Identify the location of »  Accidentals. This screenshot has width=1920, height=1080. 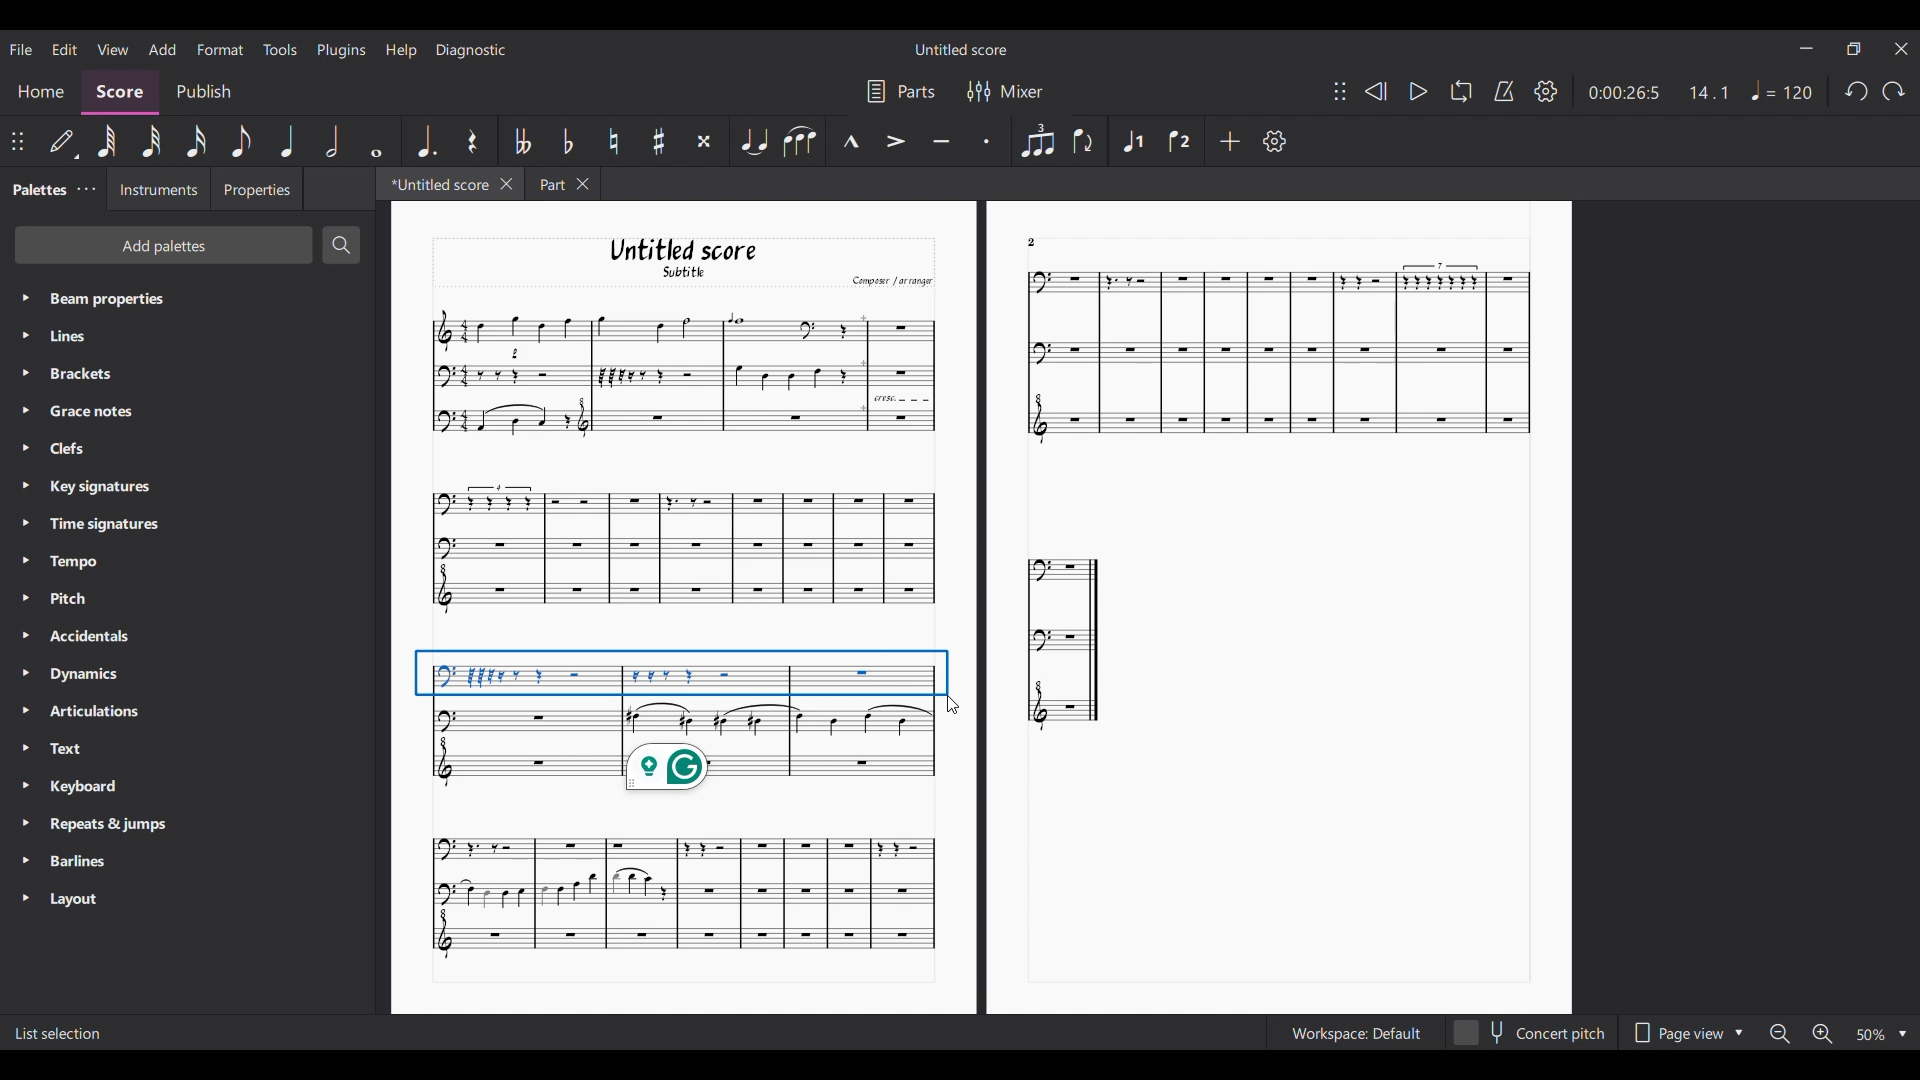
(83, 640).